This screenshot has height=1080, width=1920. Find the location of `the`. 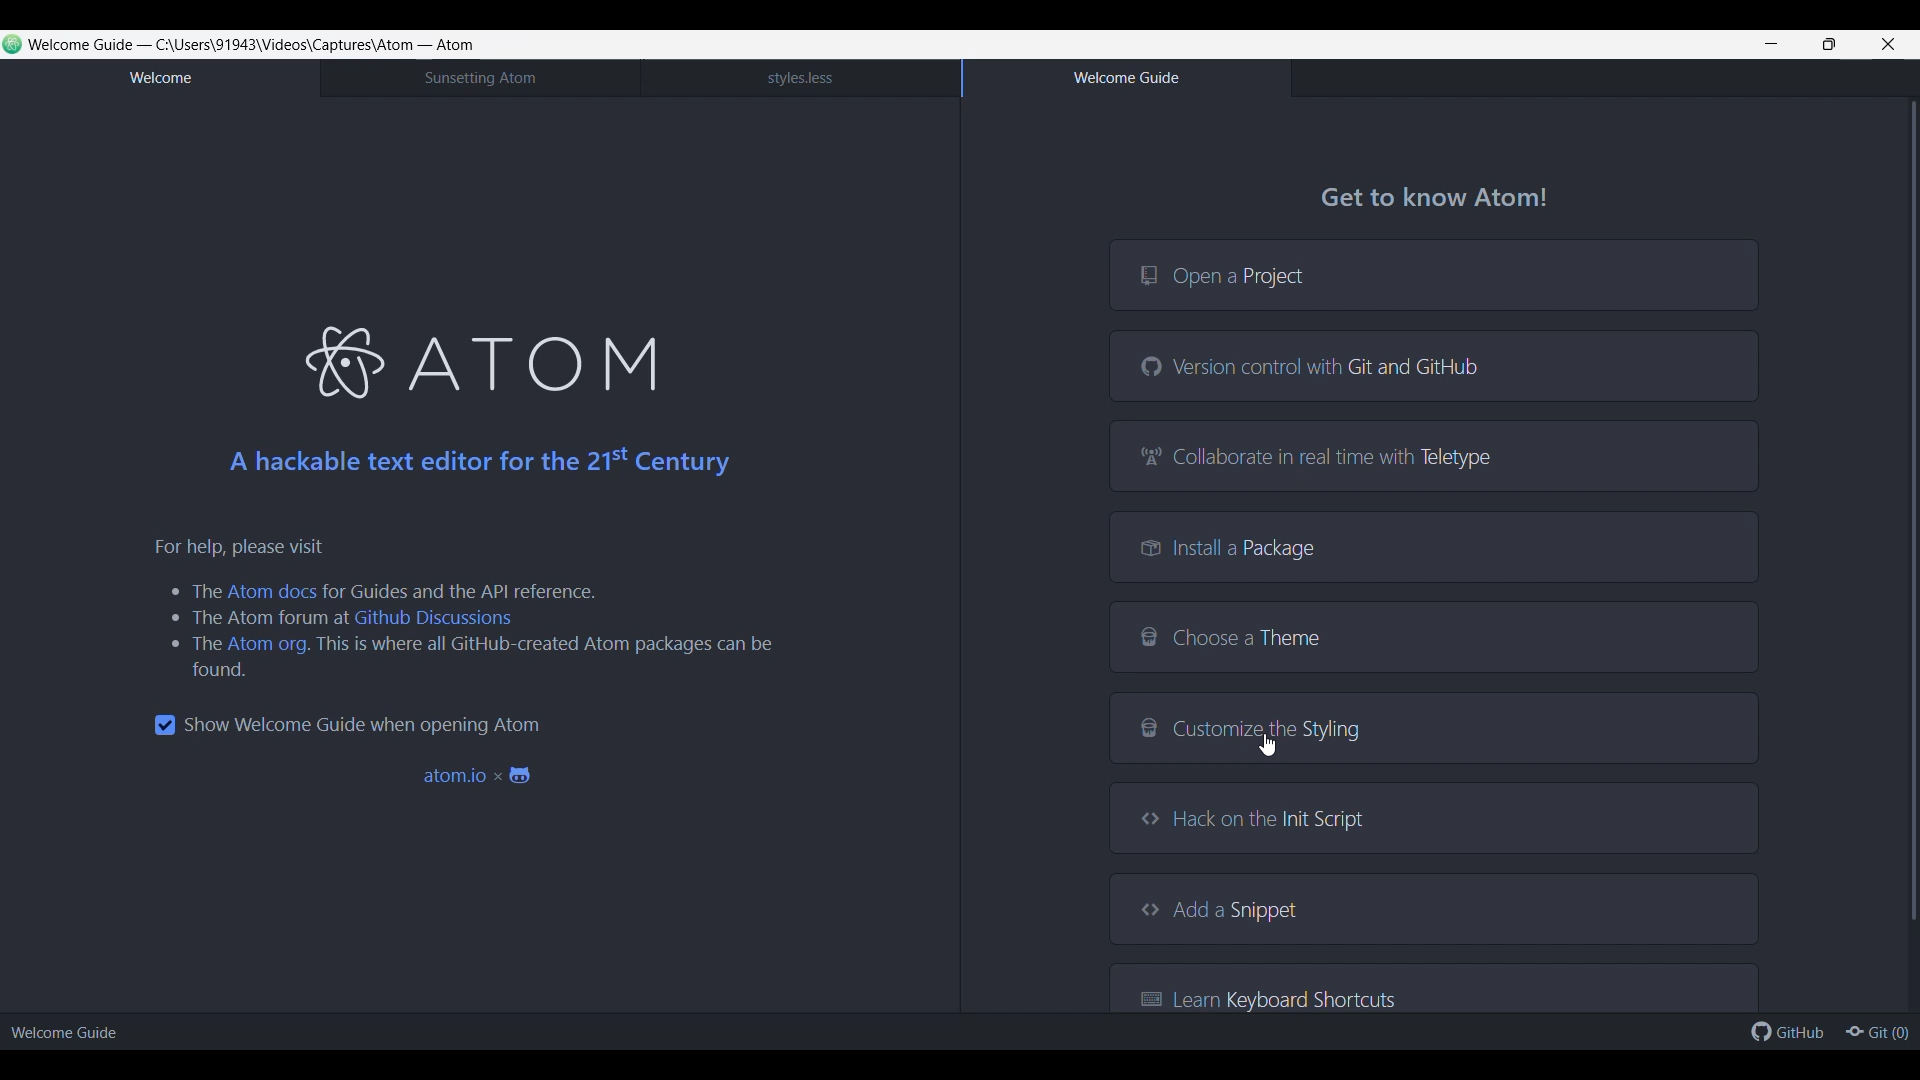

the is located at coordinates (191, 645).